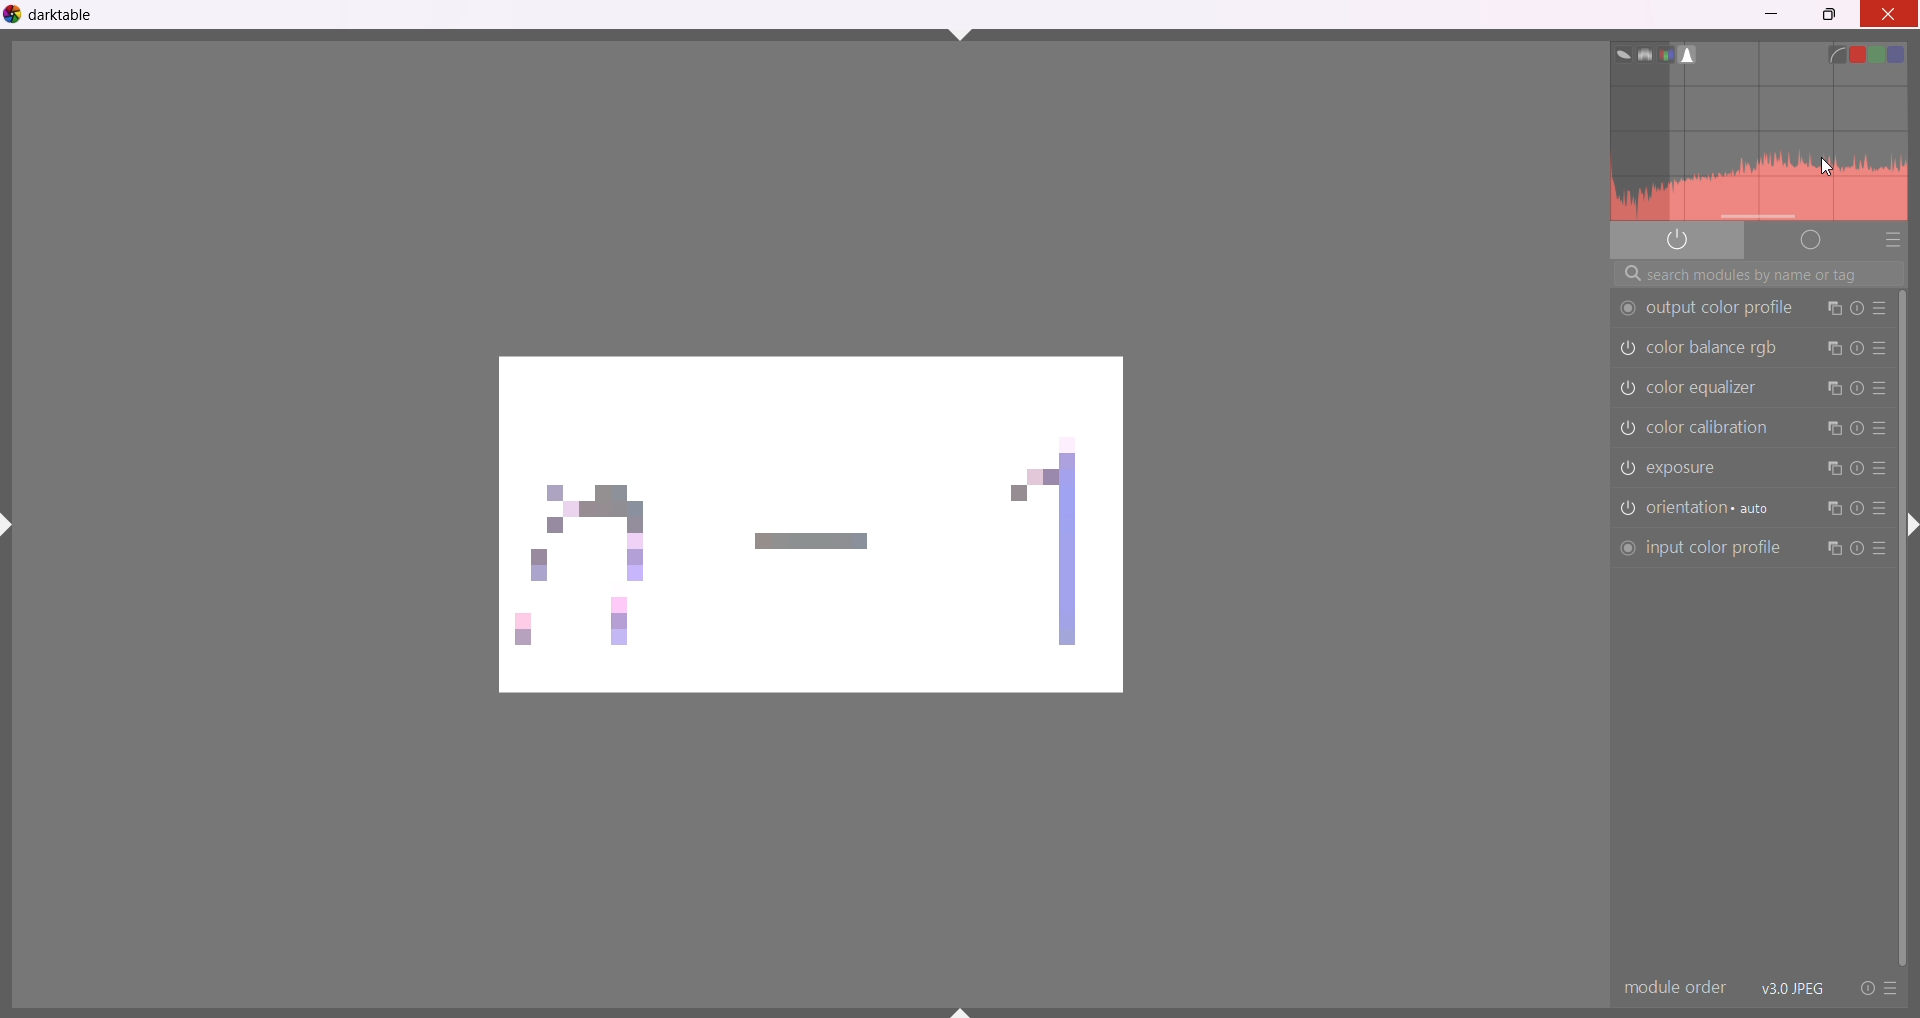  What do you see at coordinates (1714, 508) in the screenshot?
I see `orientation` at bounding box center [1714, 508].